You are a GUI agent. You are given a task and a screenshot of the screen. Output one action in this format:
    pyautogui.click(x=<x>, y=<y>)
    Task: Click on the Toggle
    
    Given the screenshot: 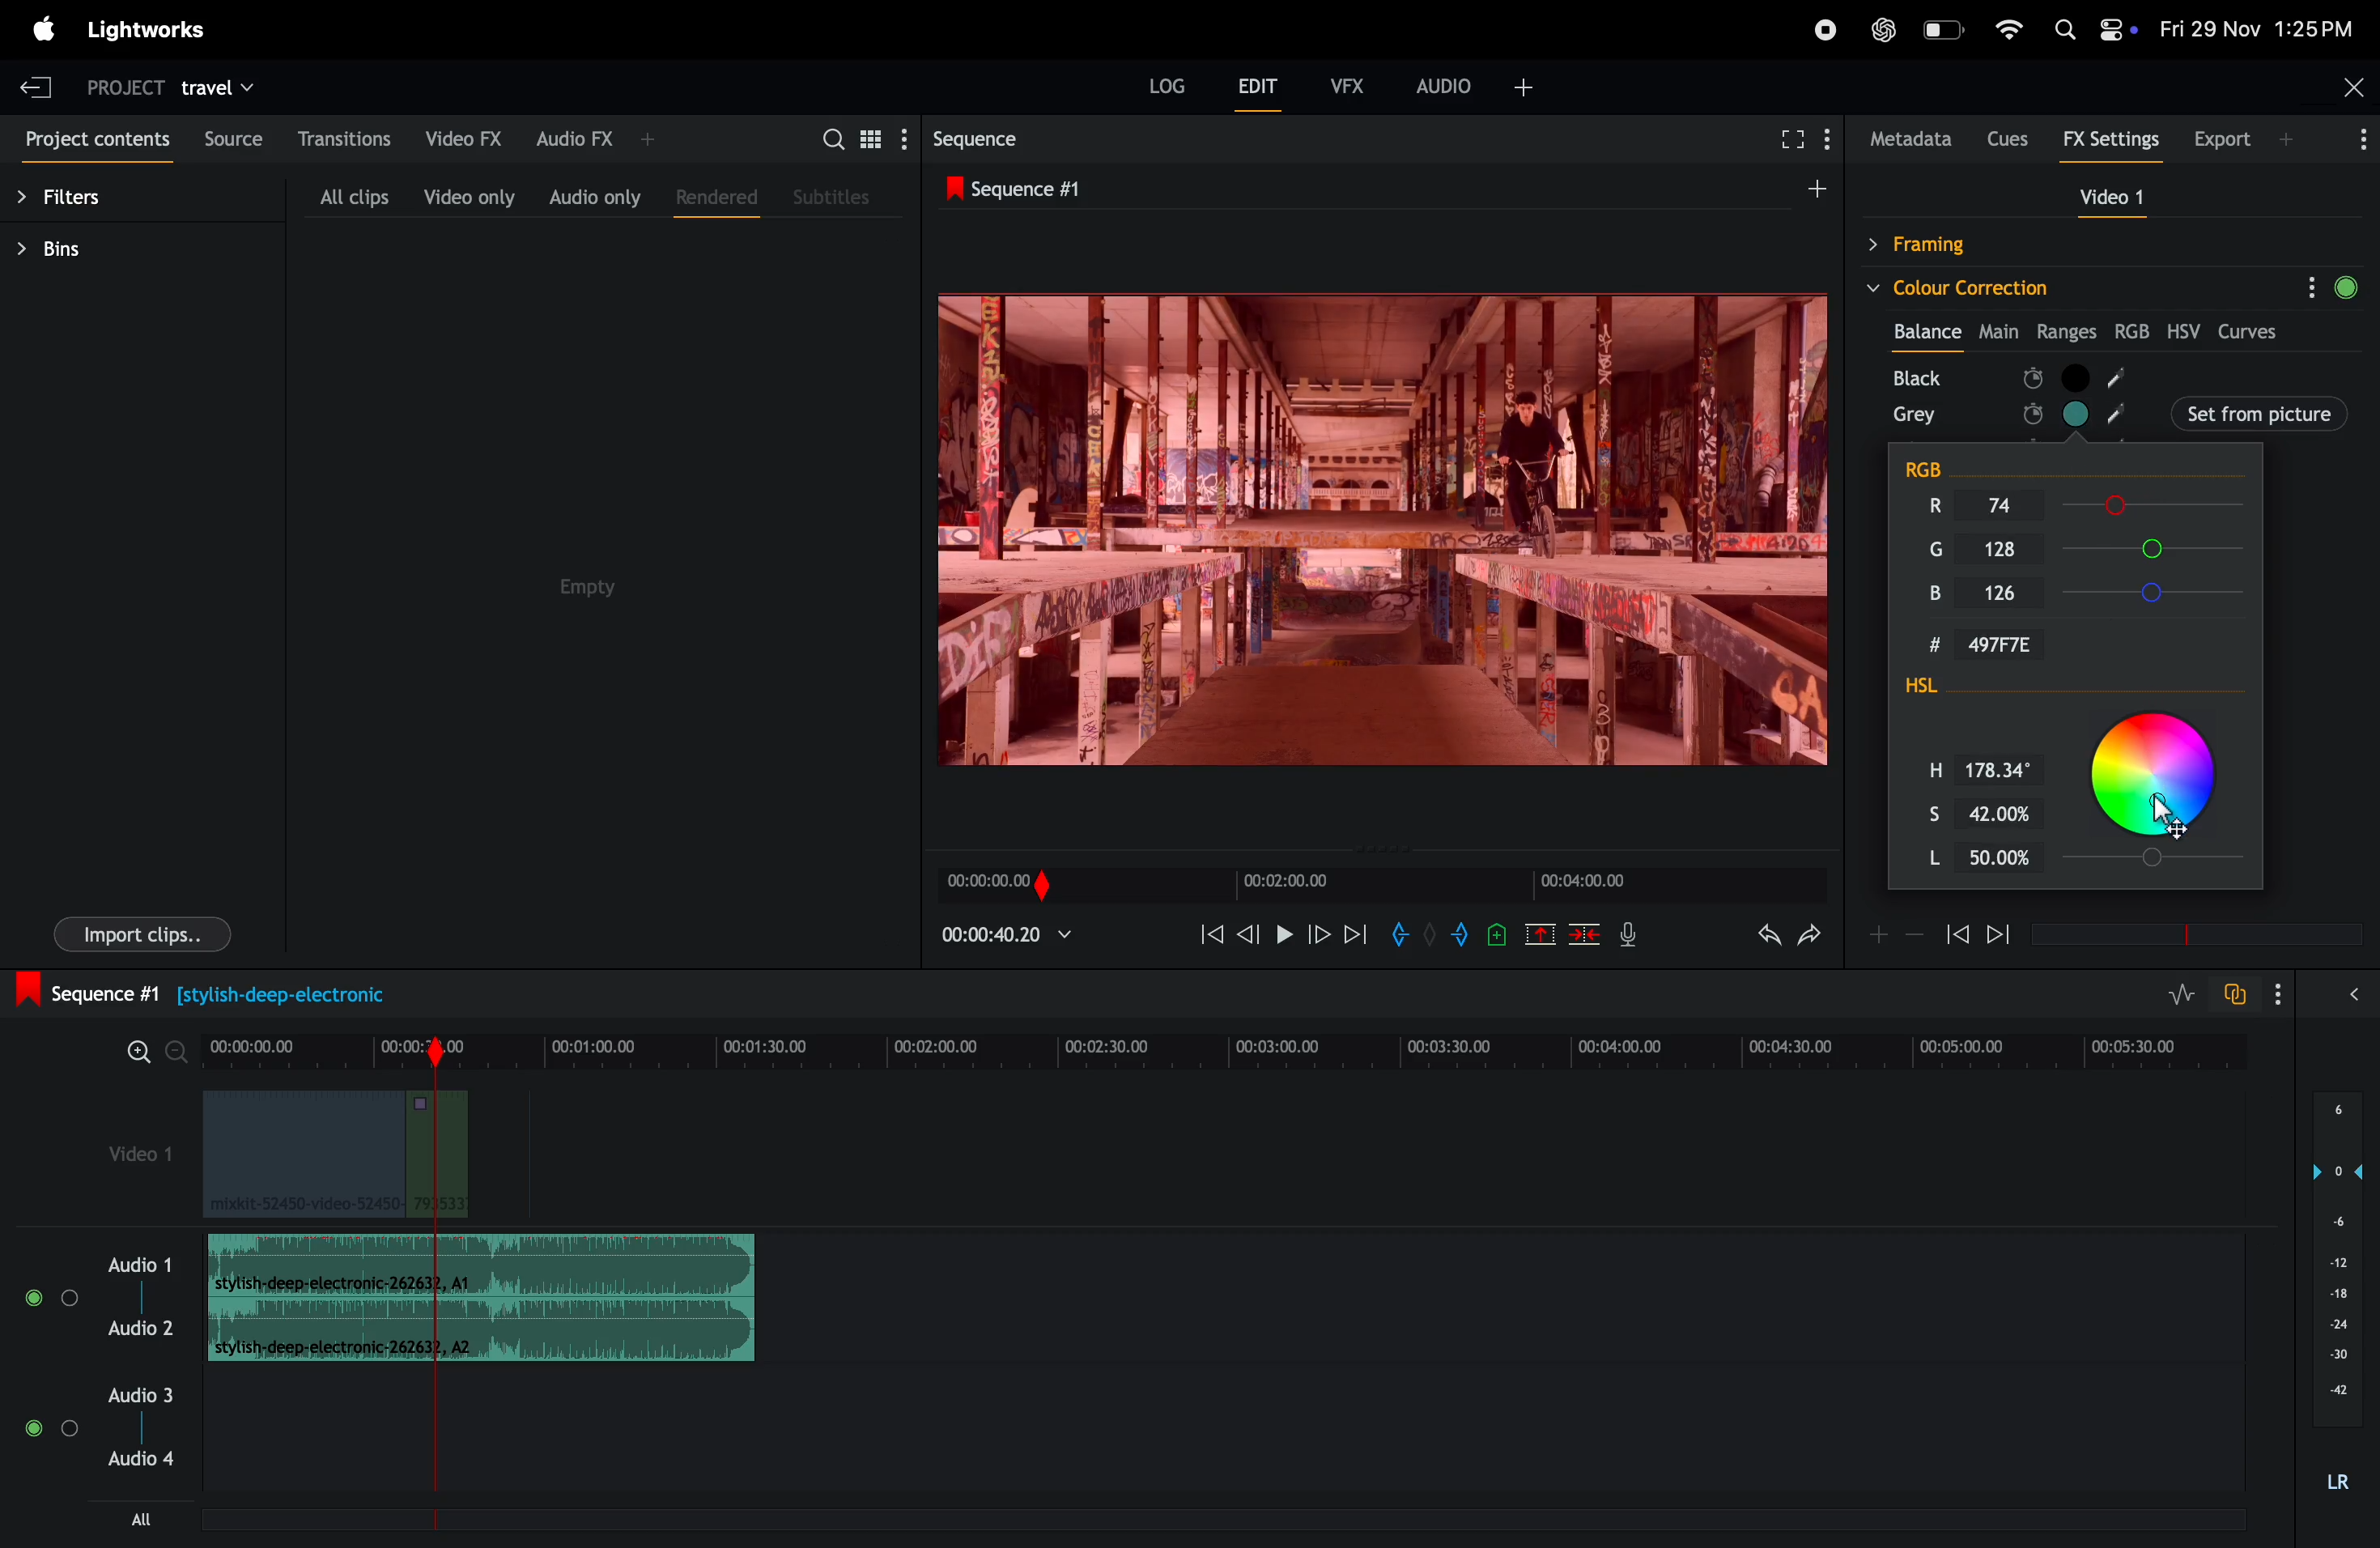 What is the action you would take?
    pyautogui.click(x=71, y=1430)
    